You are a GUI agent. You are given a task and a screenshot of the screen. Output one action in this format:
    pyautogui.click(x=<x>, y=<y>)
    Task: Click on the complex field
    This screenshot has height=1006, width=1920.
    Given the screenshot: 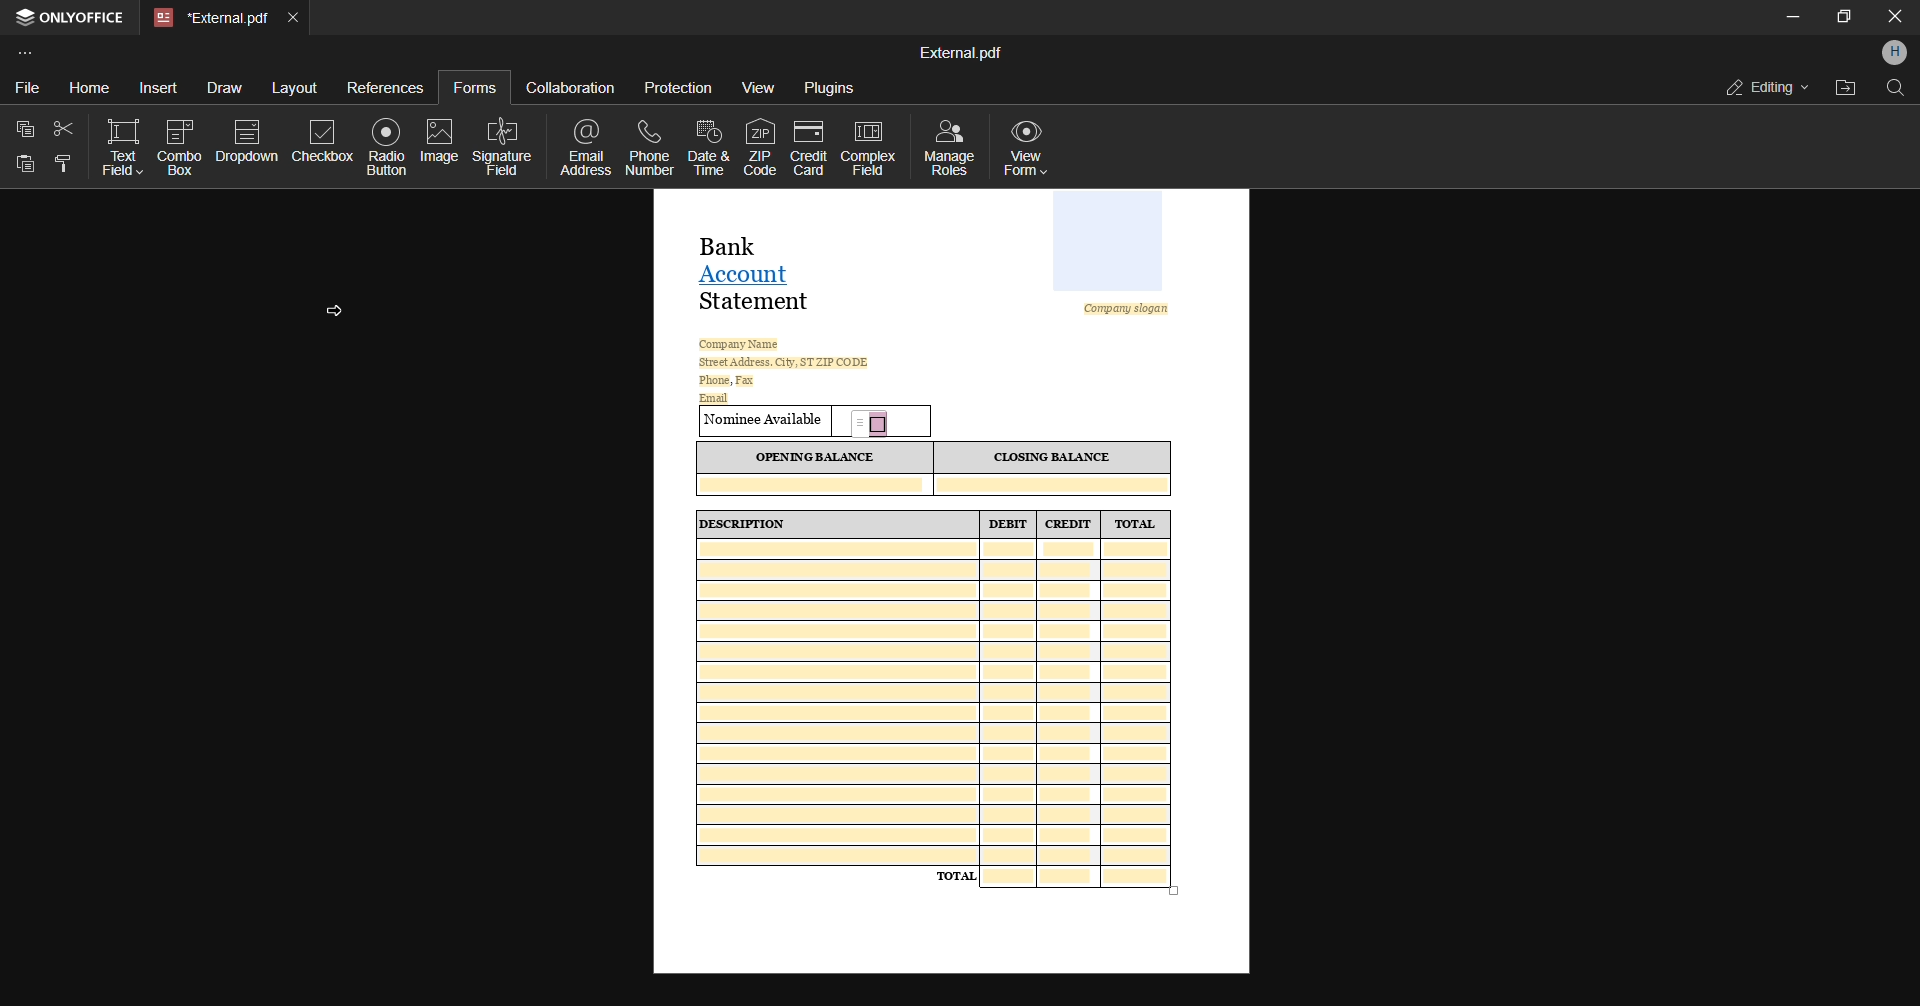 What is the action you would take?
    pyautogui.click(x=867, y=148)
    